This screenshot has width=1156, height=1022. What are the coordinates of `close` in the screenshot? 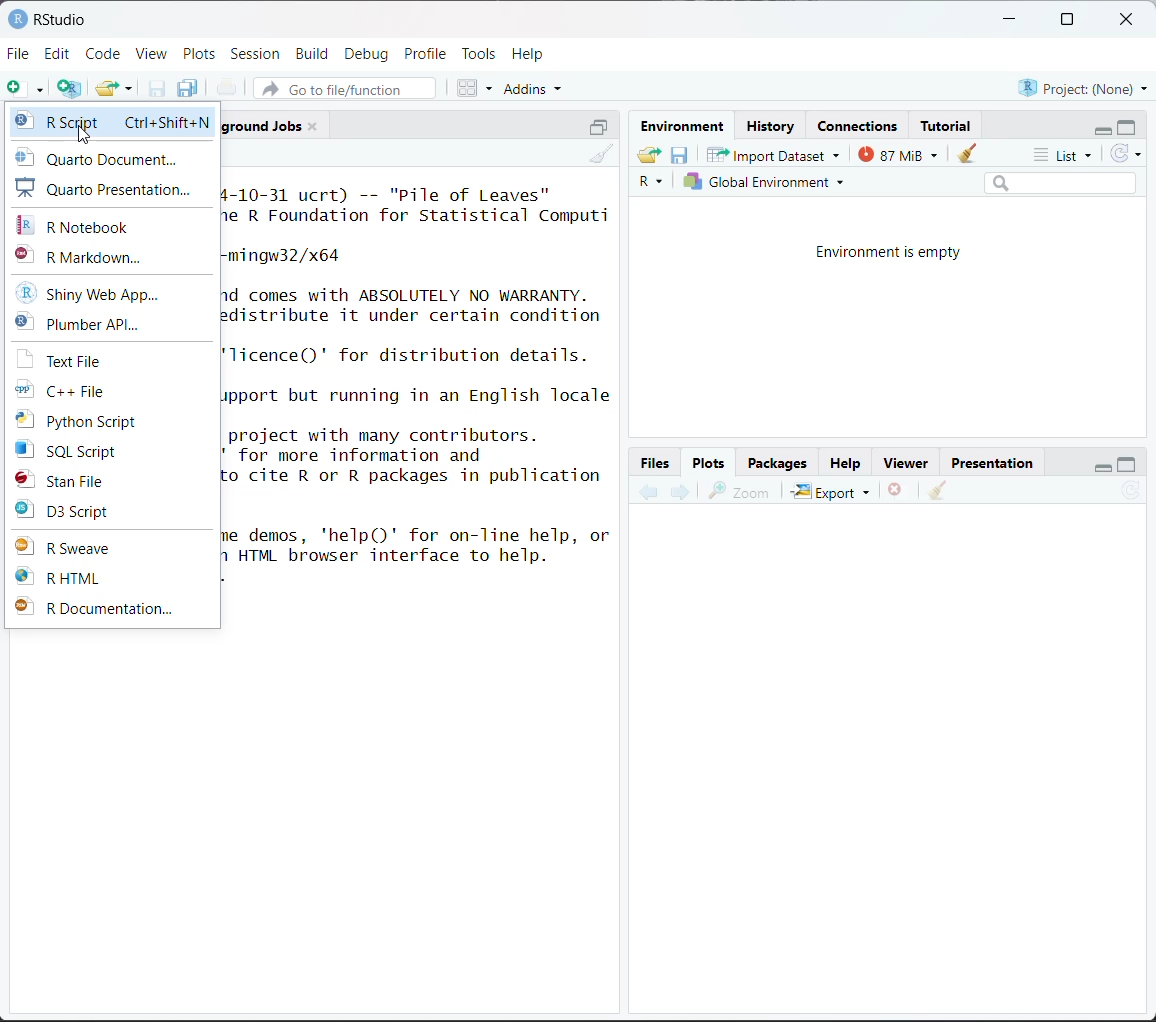 It's located at (1130, 20).